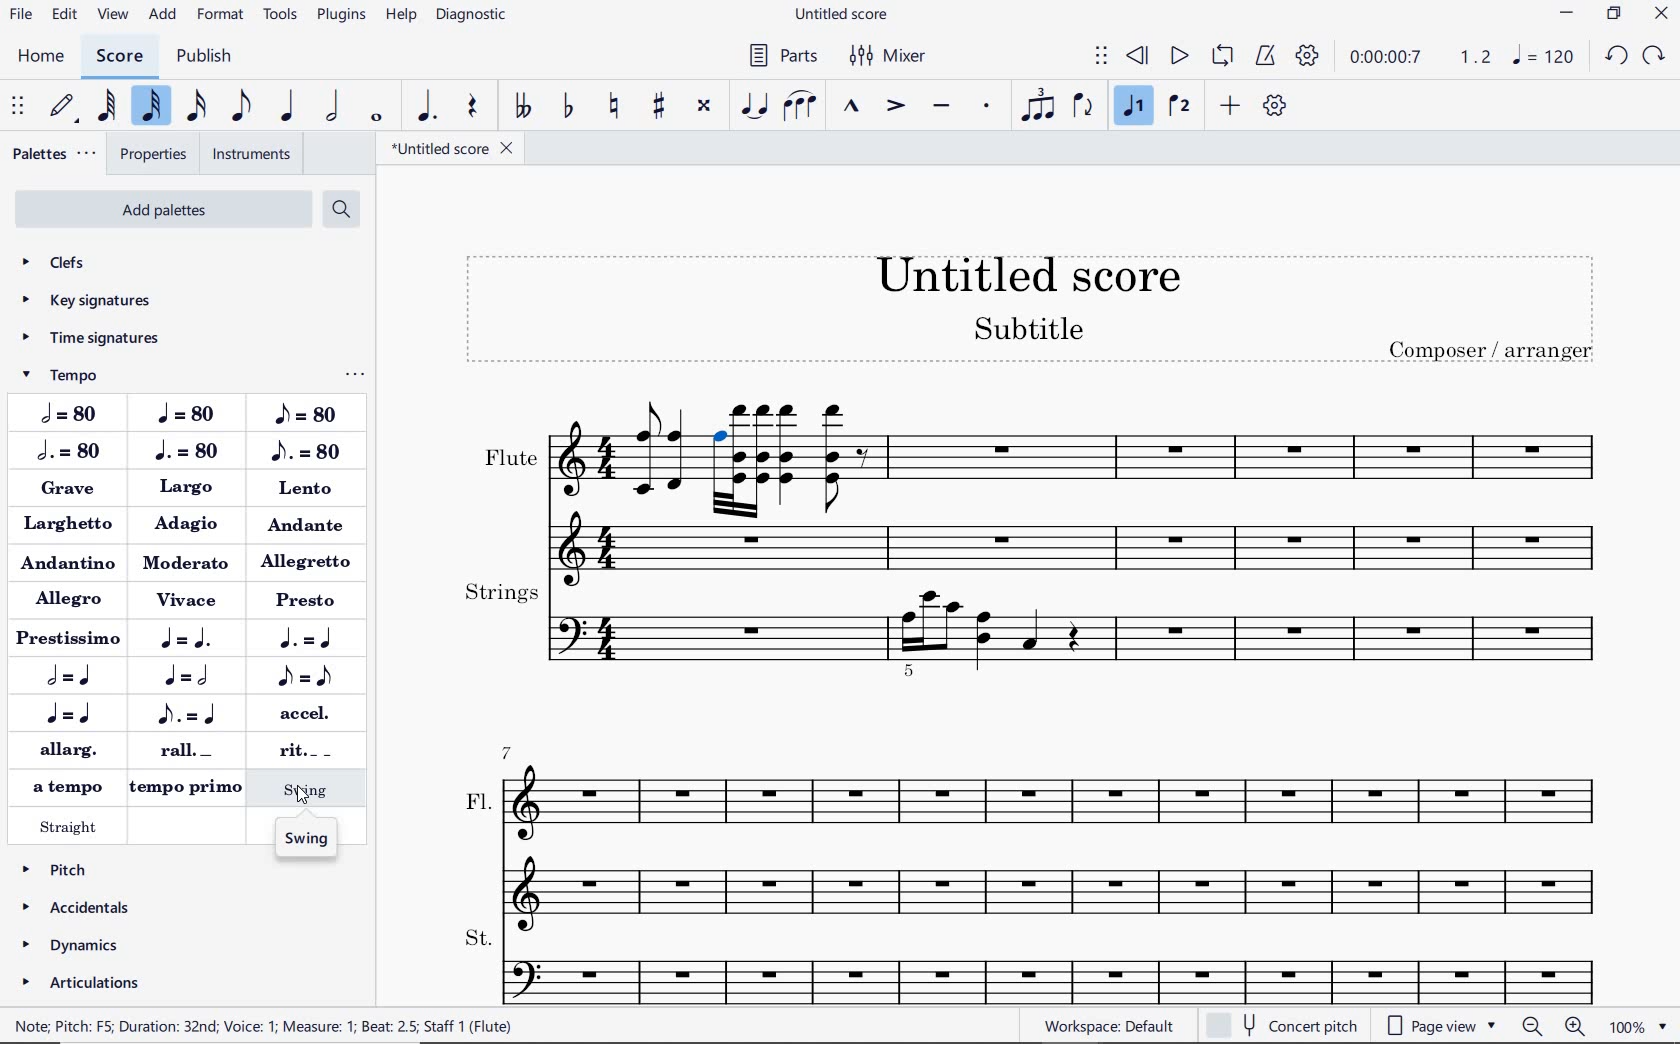 The image size is (1680, 1044). What do you see at coordinates (1546, 58) in the screenshot?
I see `note` at bounding box center [1546, 58].